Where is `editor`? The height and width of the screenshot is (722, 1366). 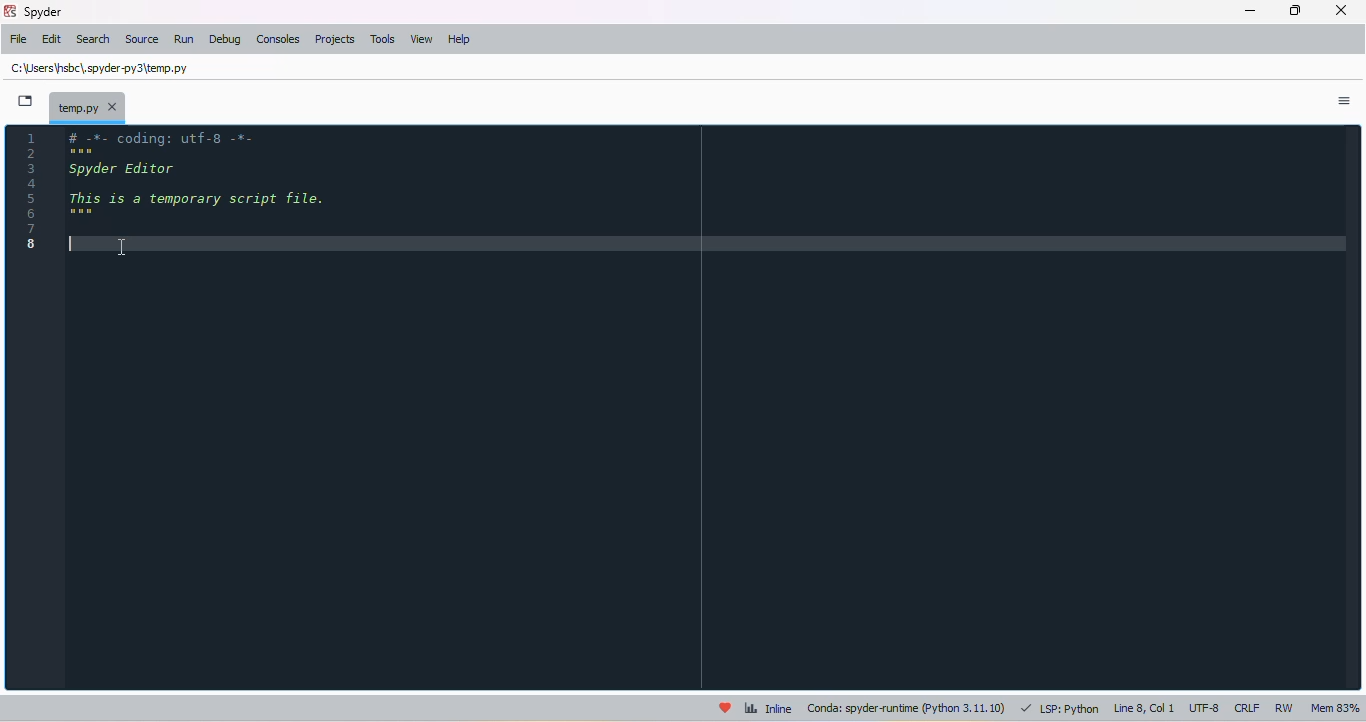
editor is located at coordinates (709, 407).